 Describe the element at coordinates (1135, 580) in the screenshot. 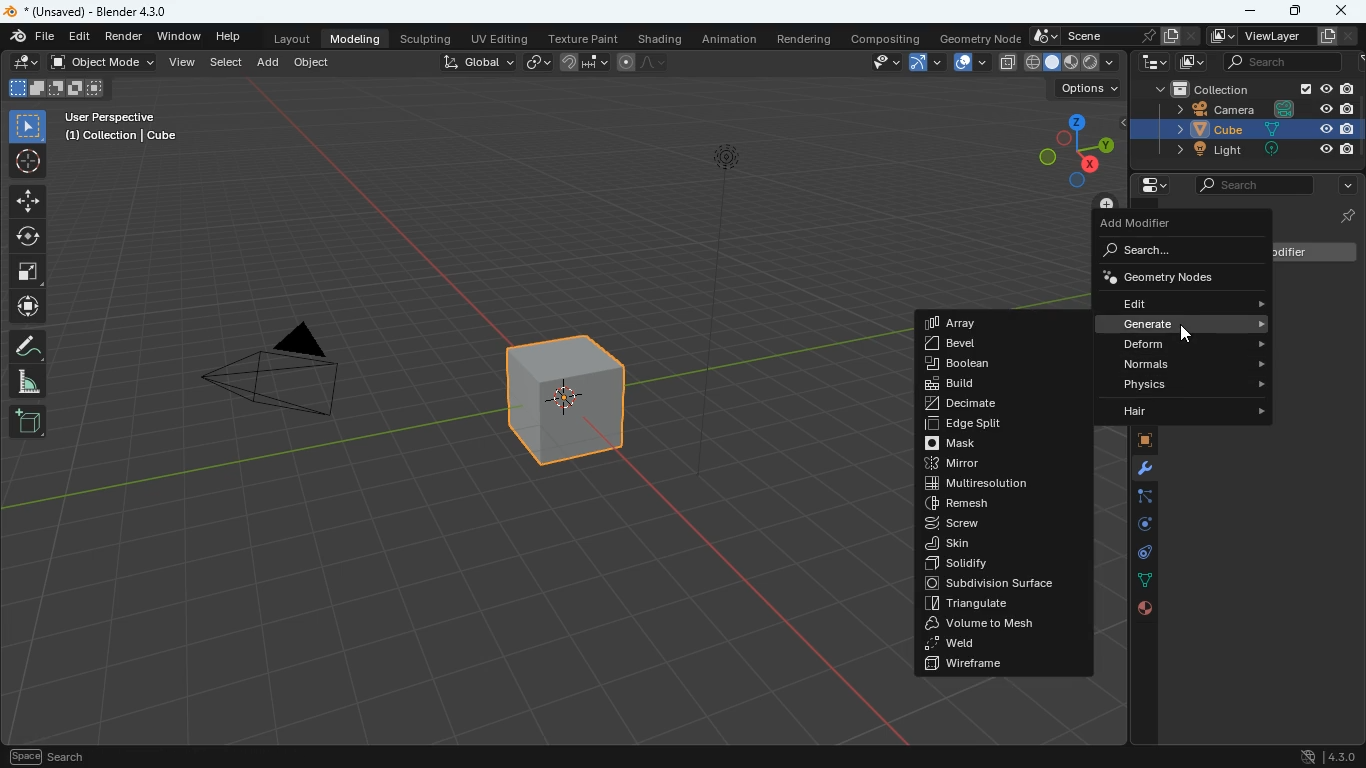

I see `lines` at that location.